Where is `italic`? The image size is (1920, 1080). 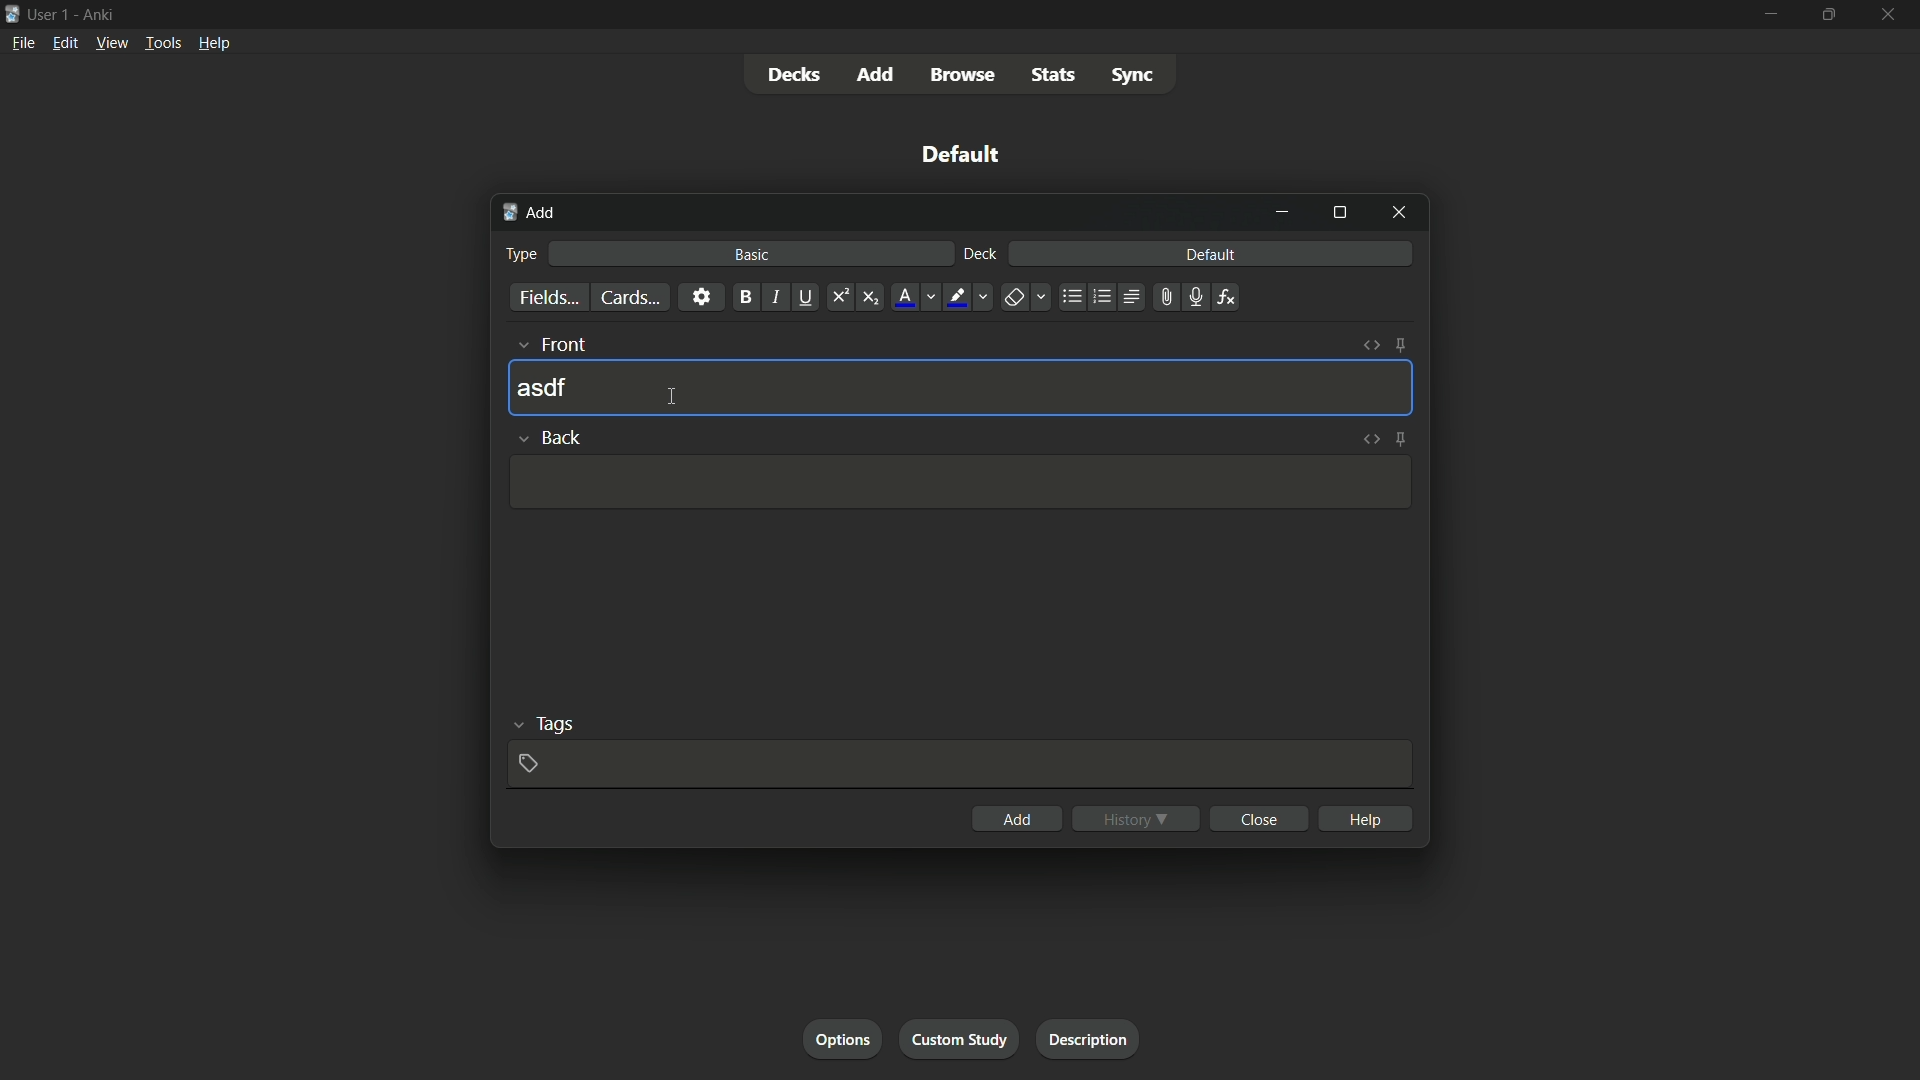 italic is located at coordinates (774, 296).